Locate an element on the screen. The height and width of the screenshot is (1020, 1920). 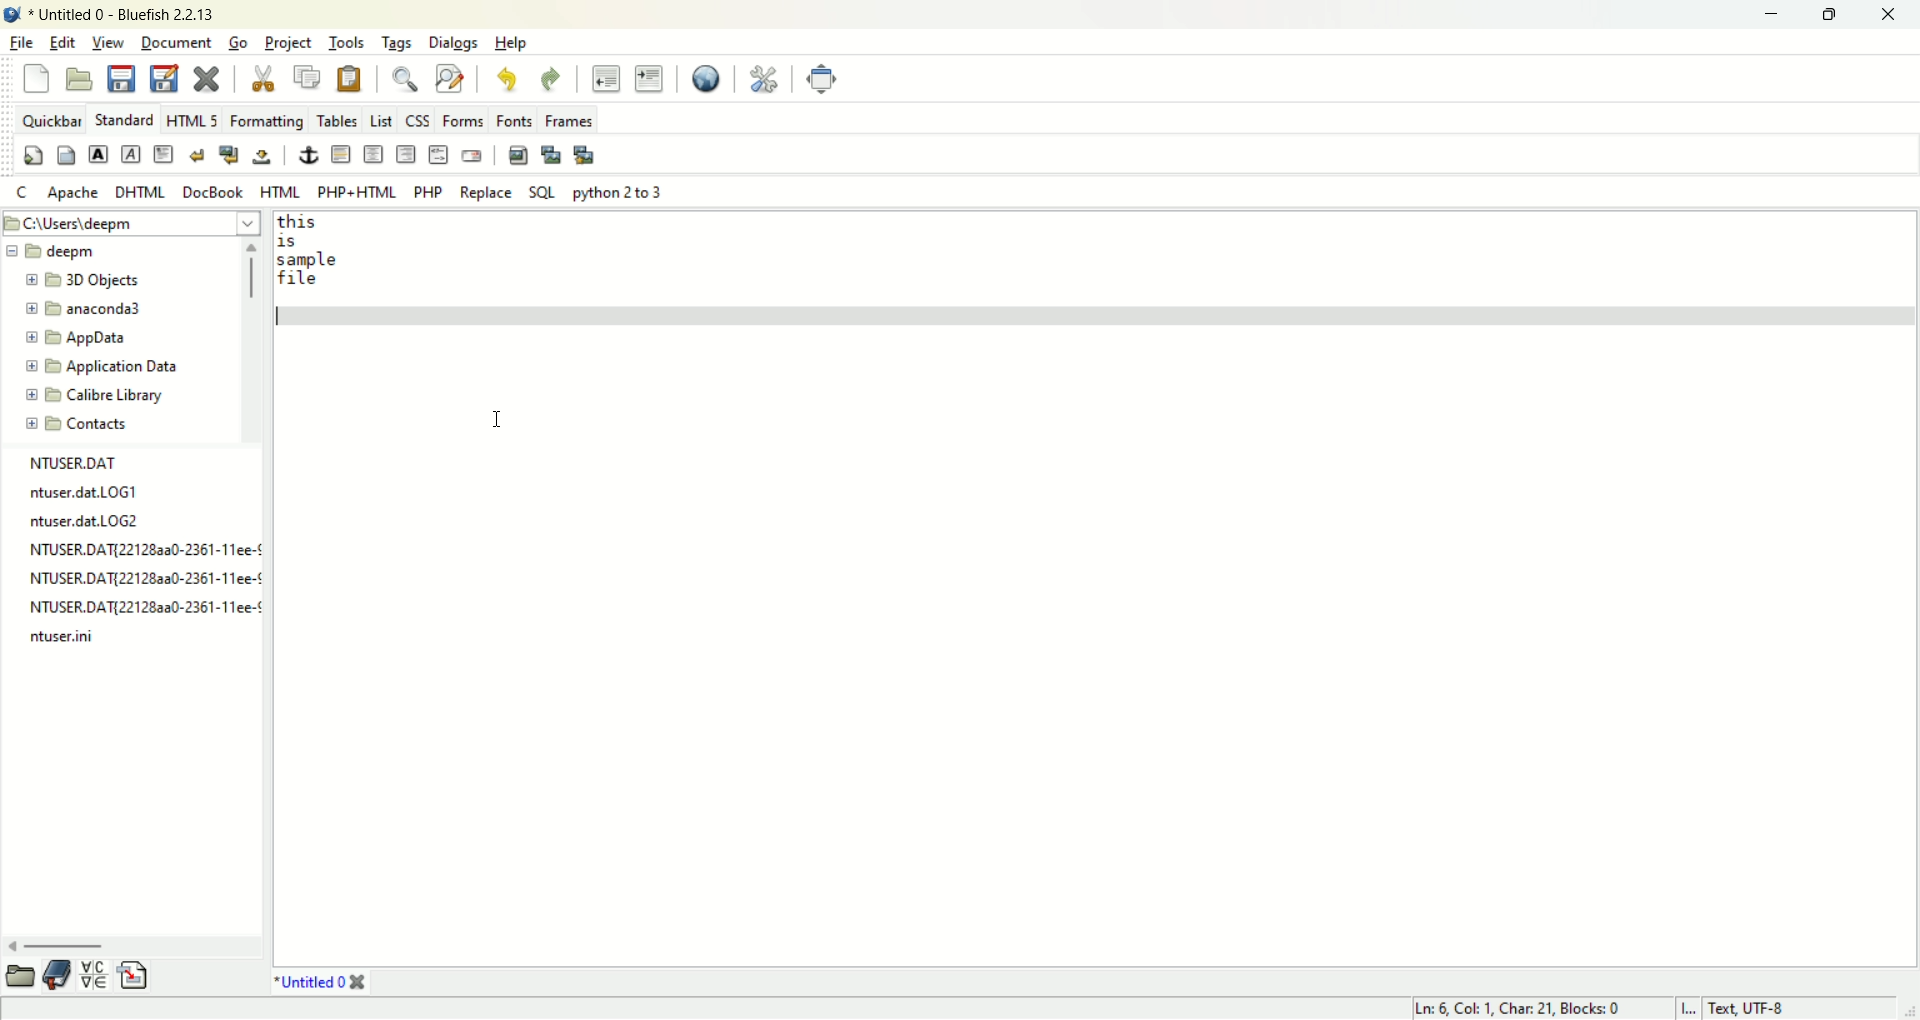
horizontal rule is located at coordinates (337, 154).